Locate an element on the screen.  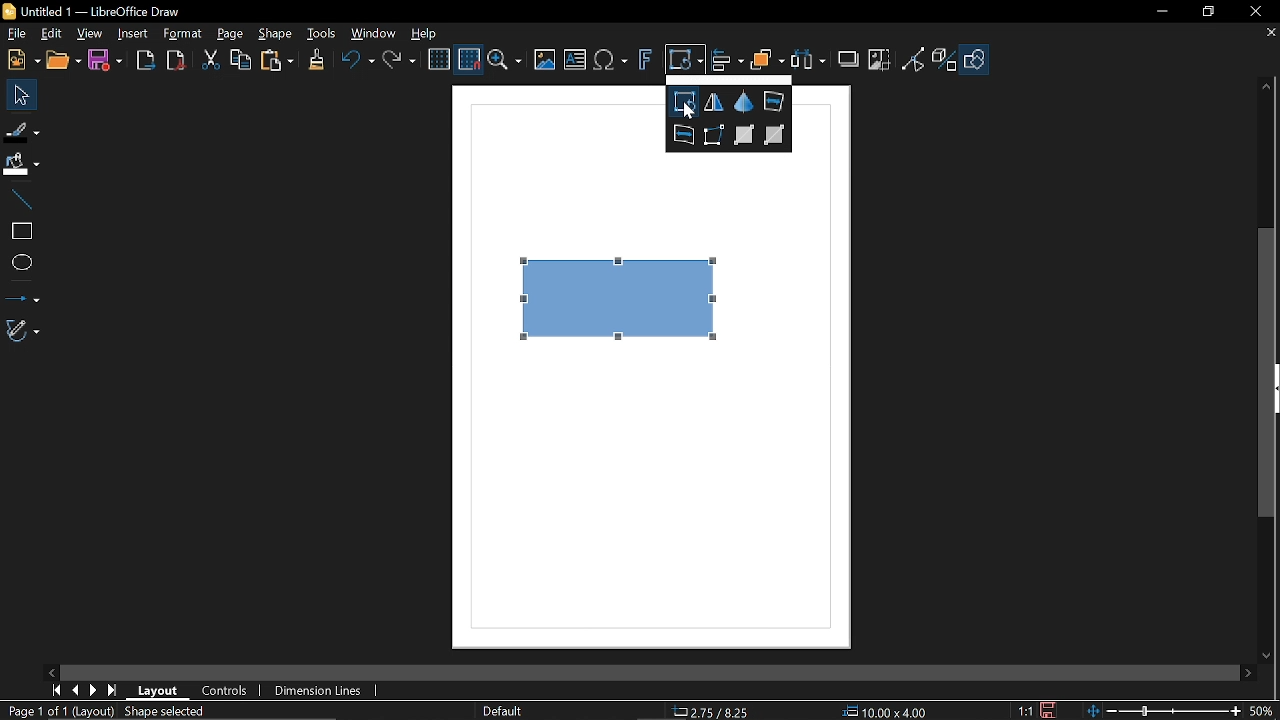
Insert  is located at coordinates (132, 35).